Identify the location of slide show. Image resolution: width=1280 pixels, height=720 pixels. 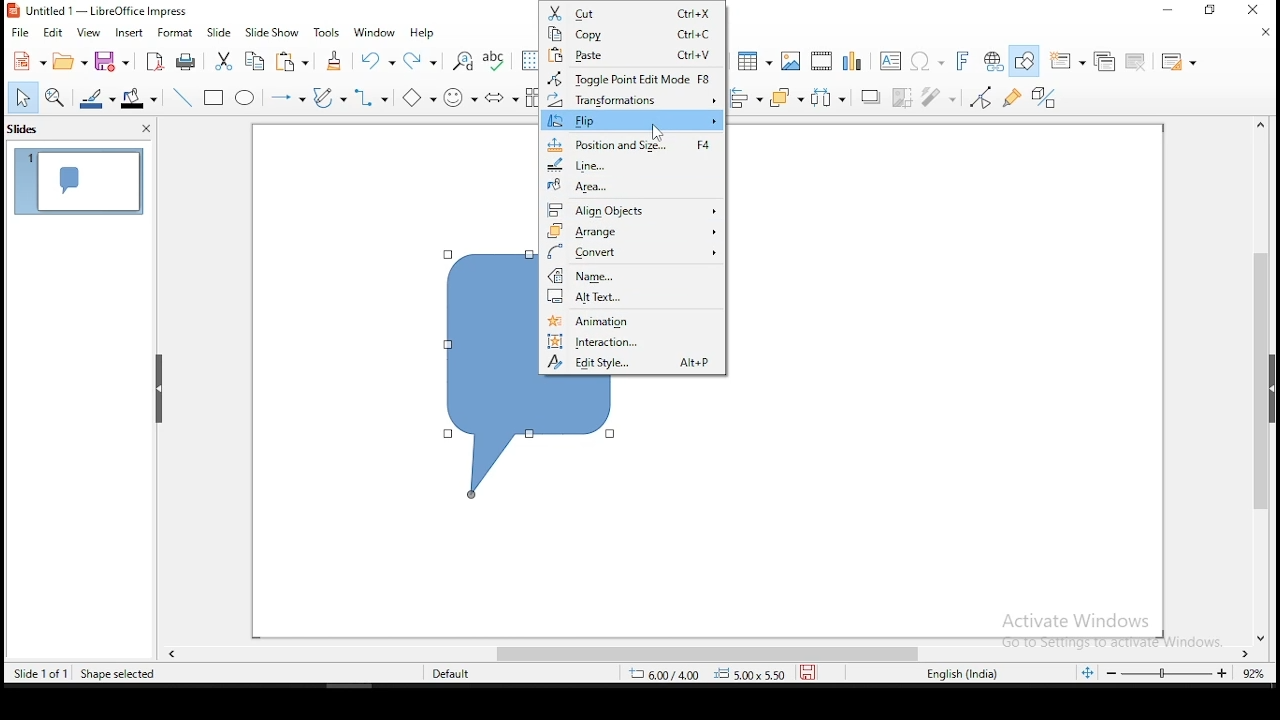
(273, 29).